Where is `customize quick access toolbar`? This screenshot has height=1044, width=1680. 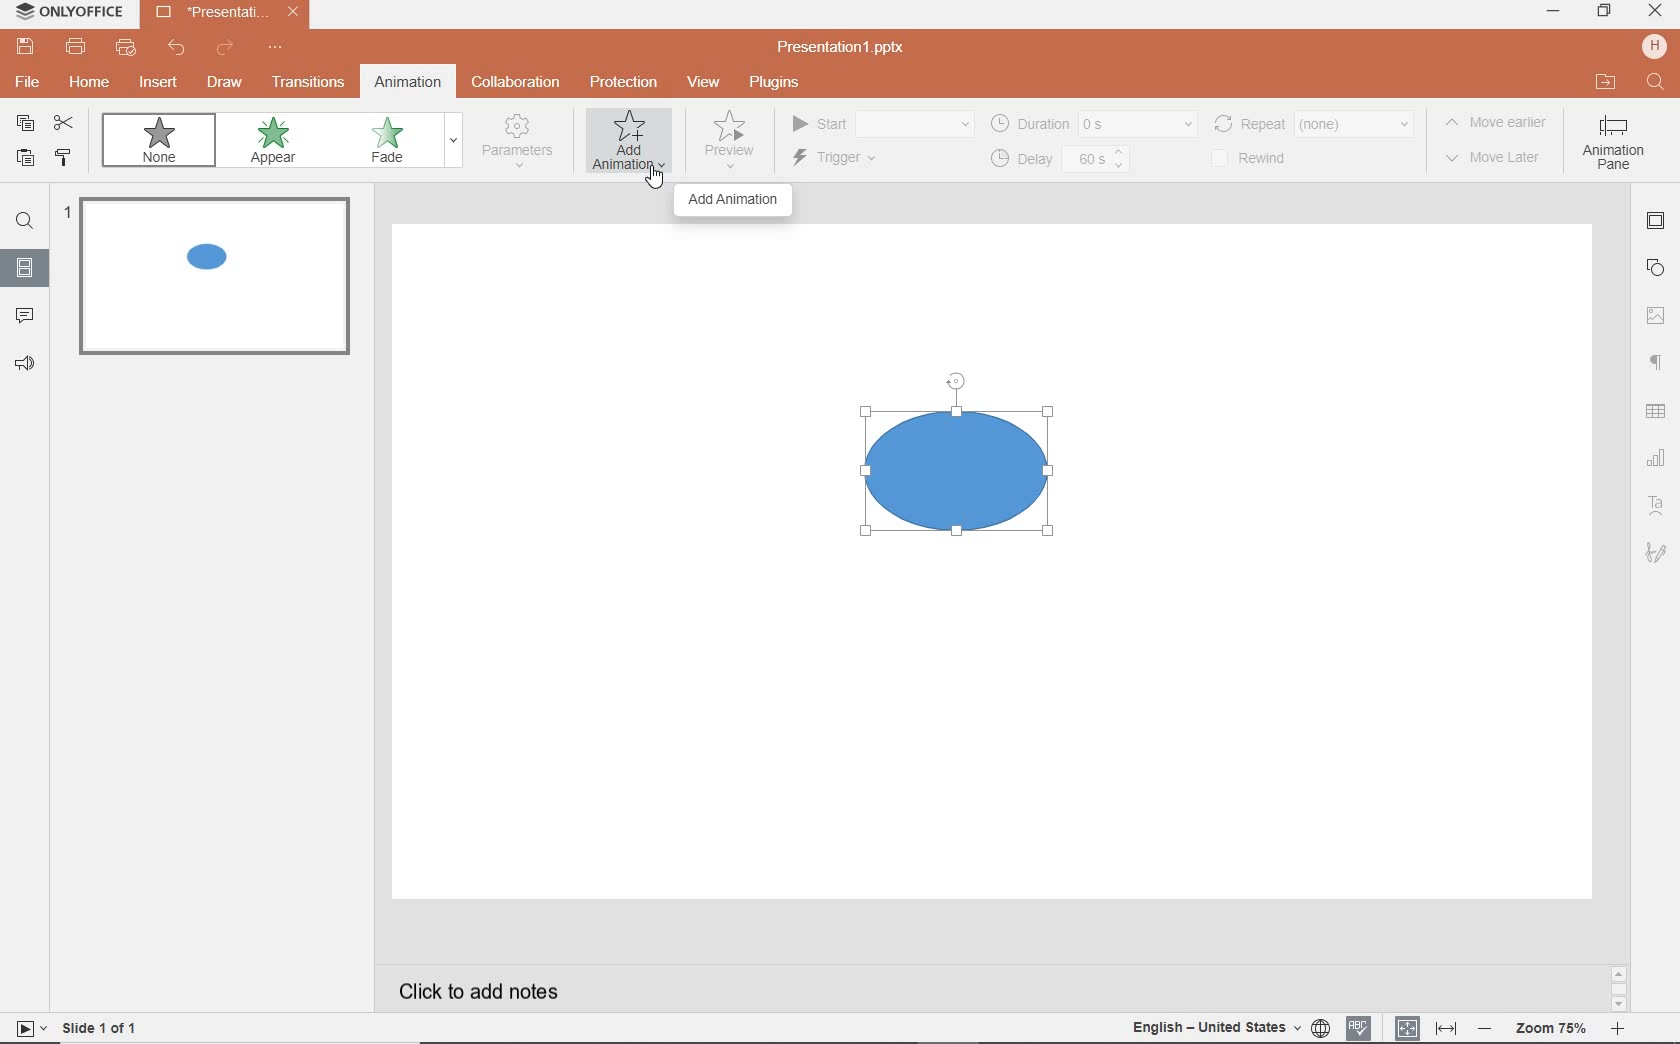
customize quick access toolbar is located at coordinates (276, 49).